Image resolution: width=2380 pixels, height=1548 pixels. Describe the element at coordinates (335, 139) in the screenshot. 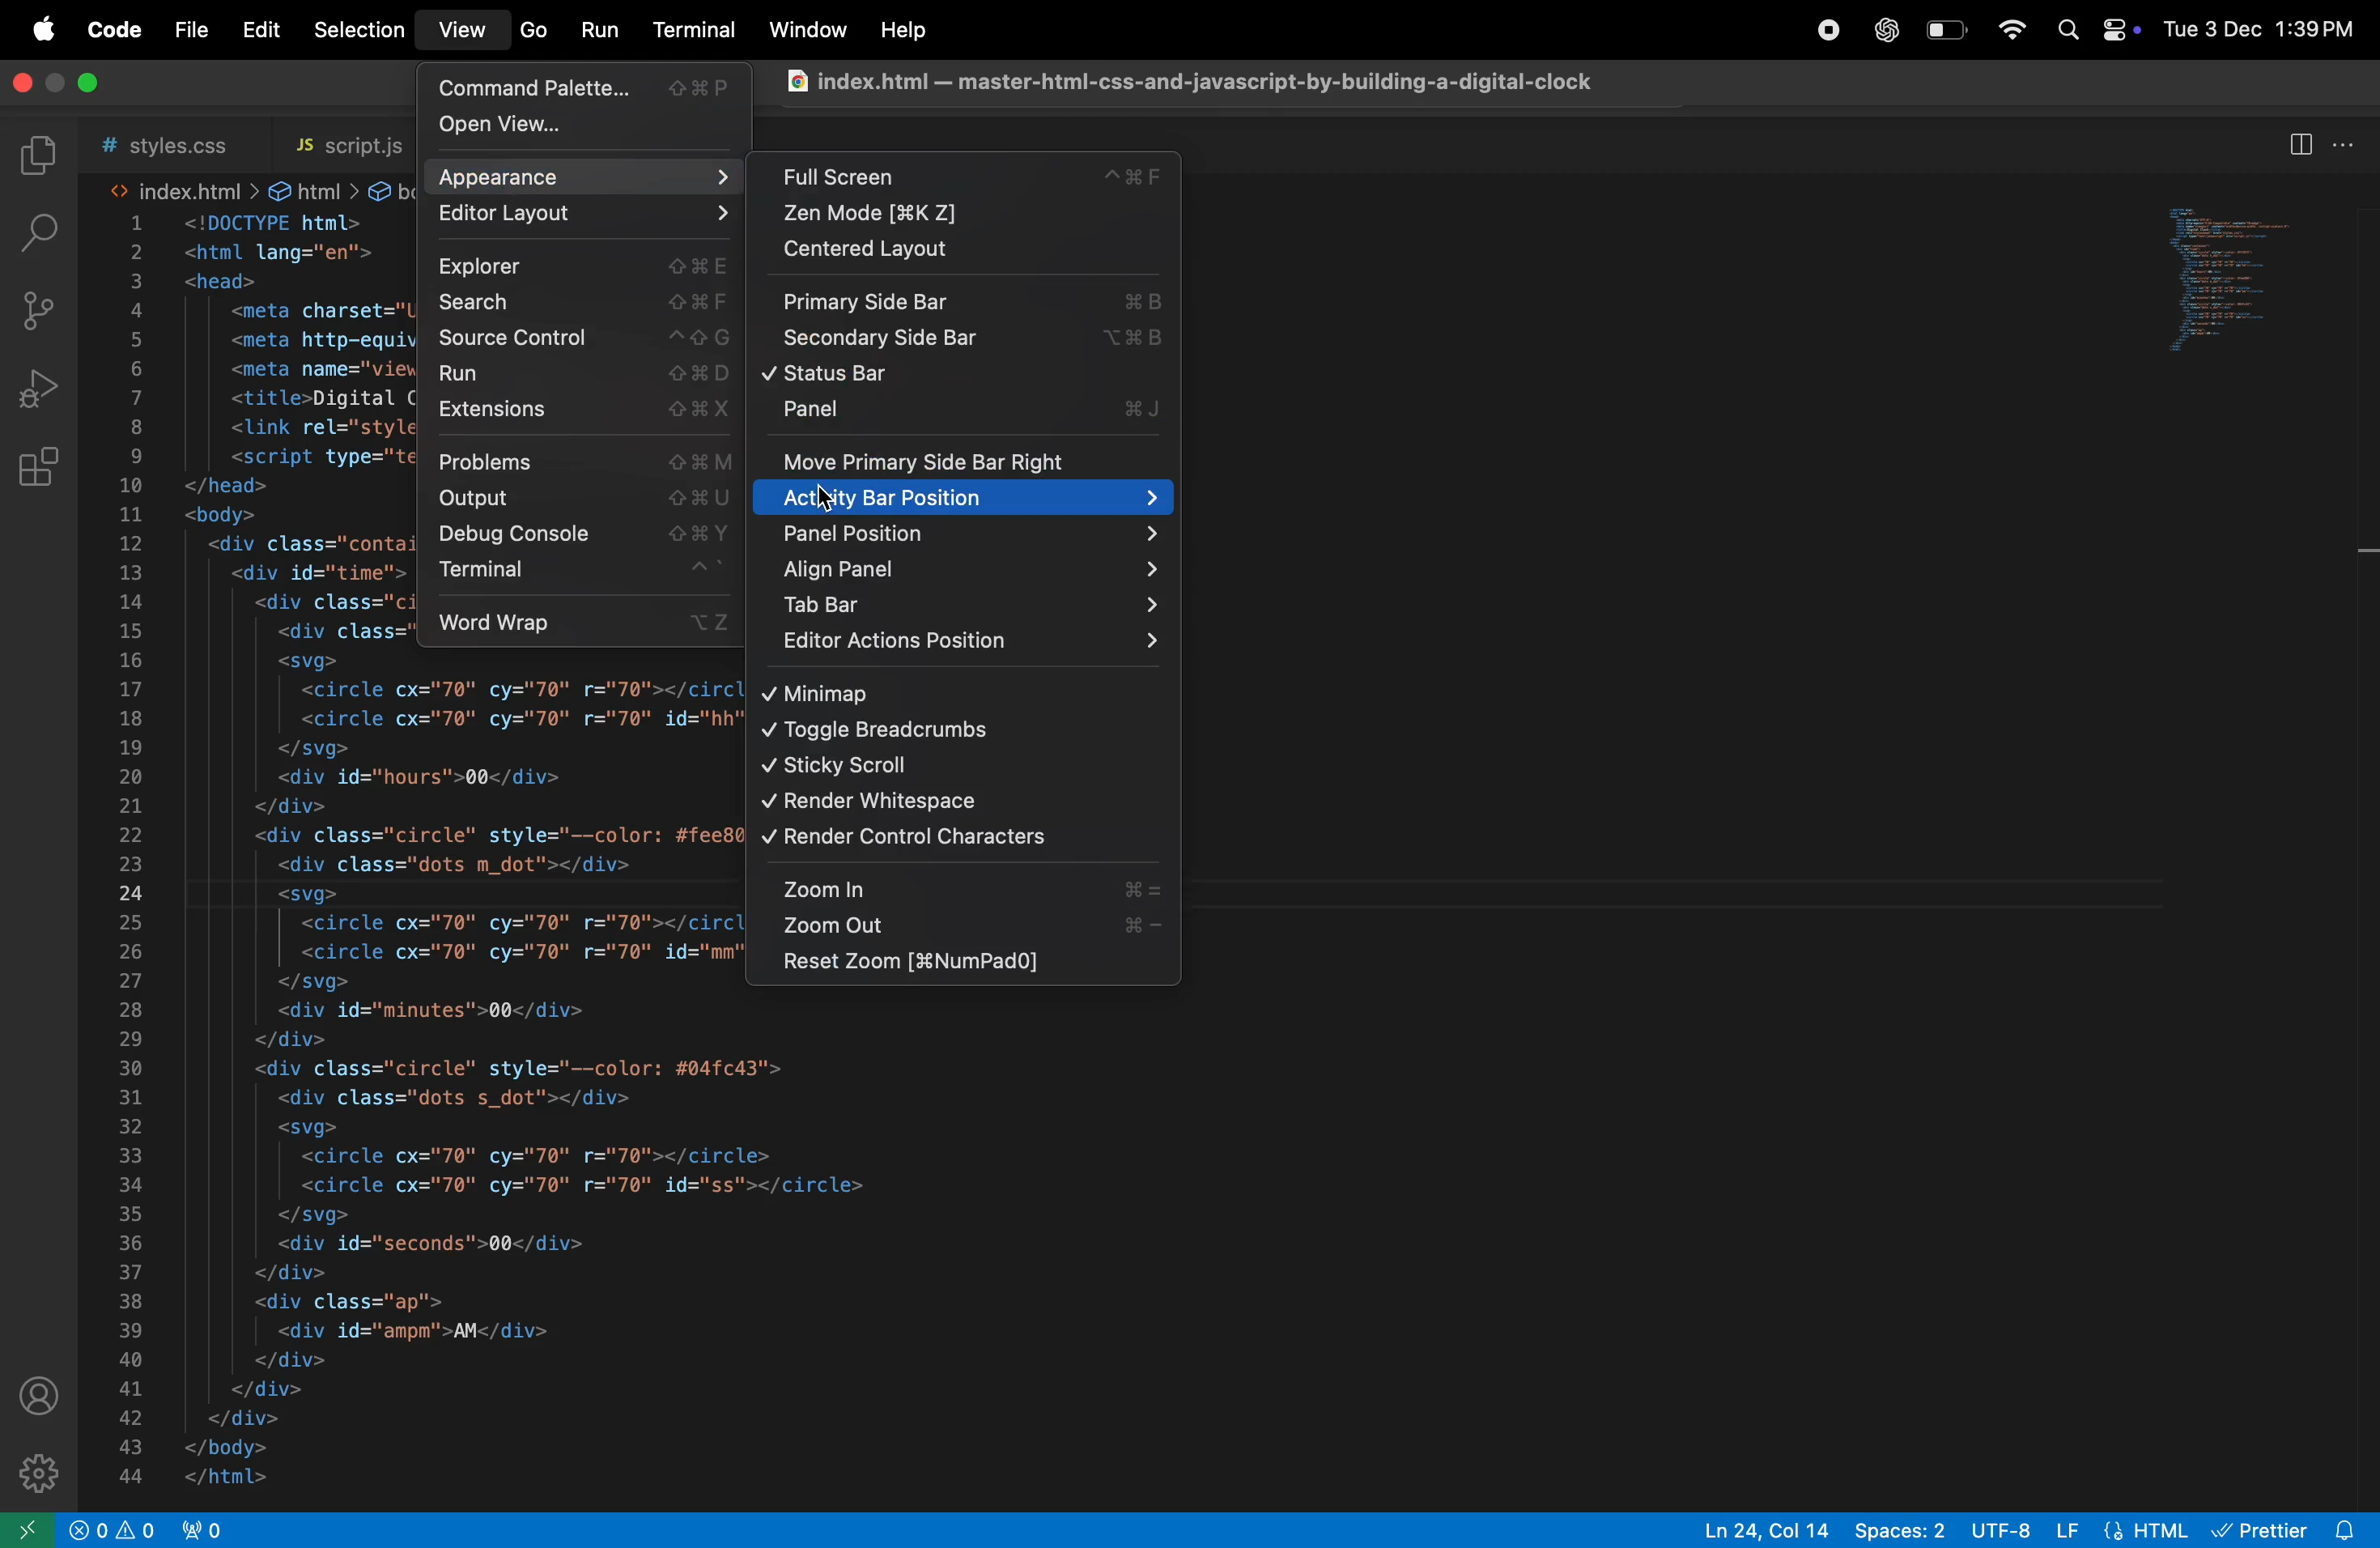

I see `script.js` at that location.